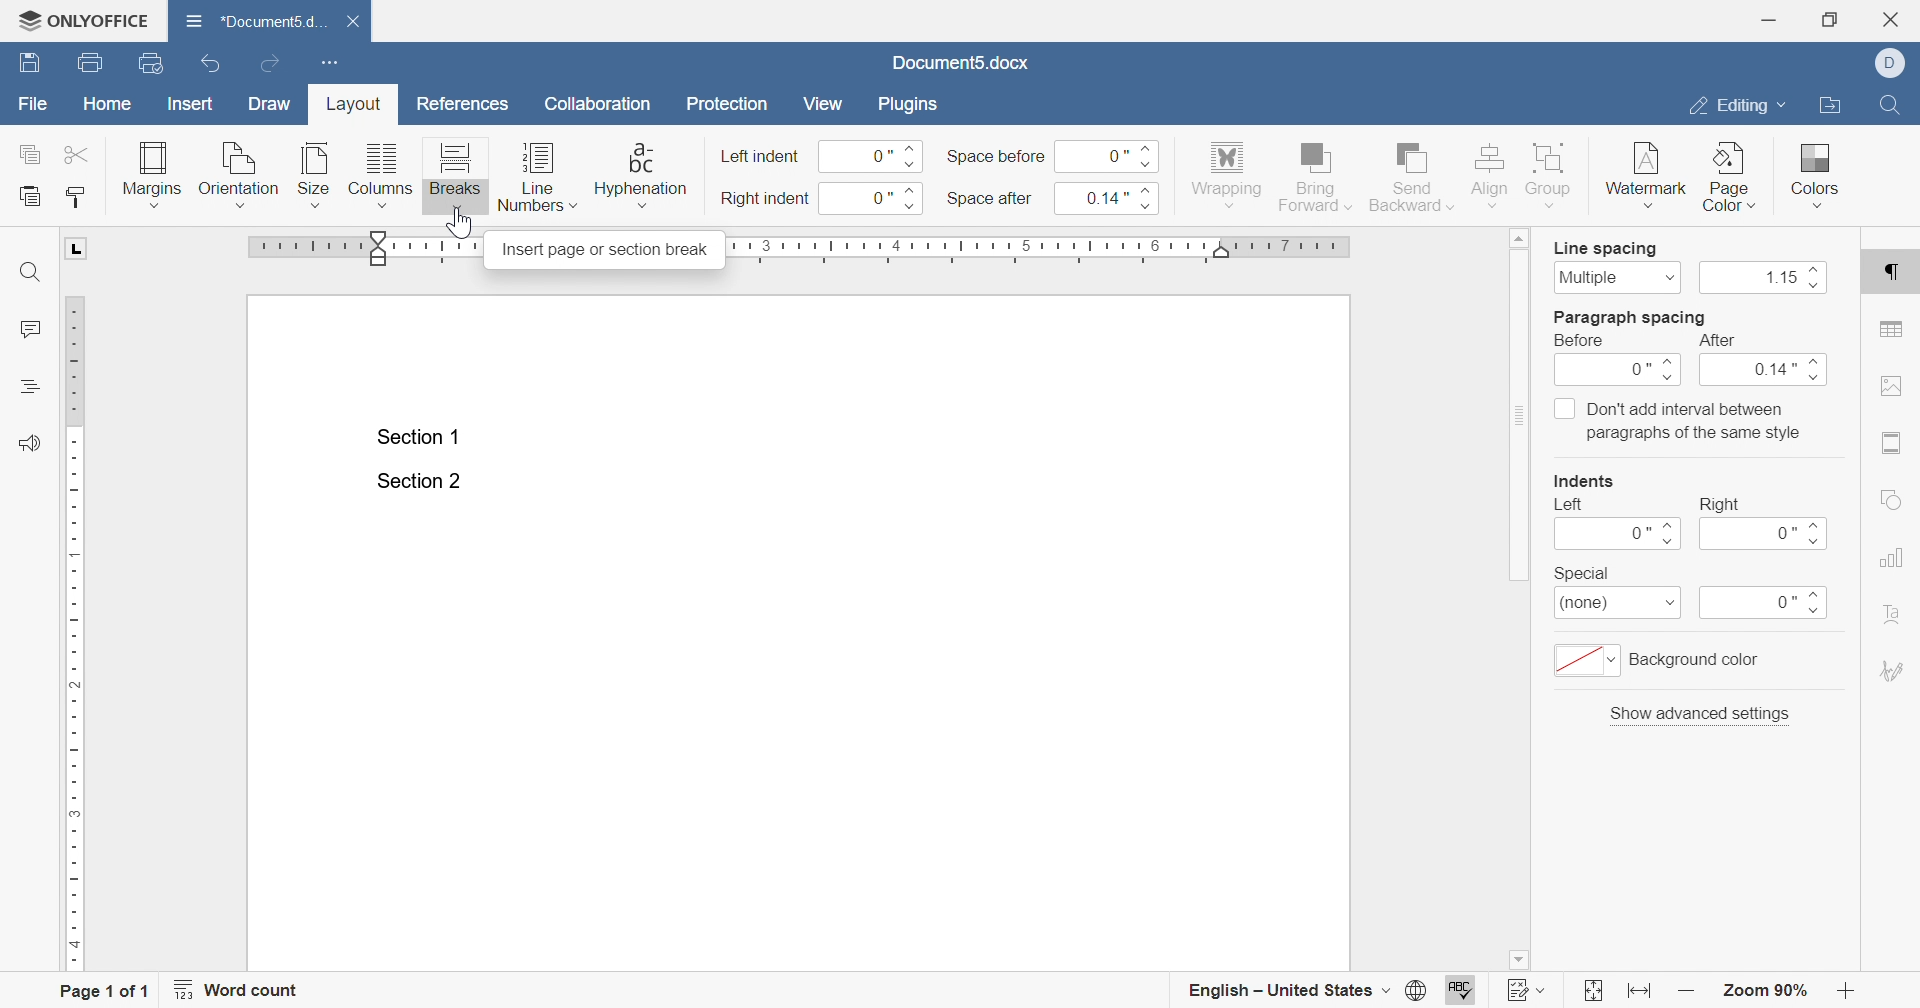 The height and width of the screenshot is (1008, 1920). What do you see at coordinates (30, 194) in the screenshot?
I see `paste` at bounding box center [30, 194].